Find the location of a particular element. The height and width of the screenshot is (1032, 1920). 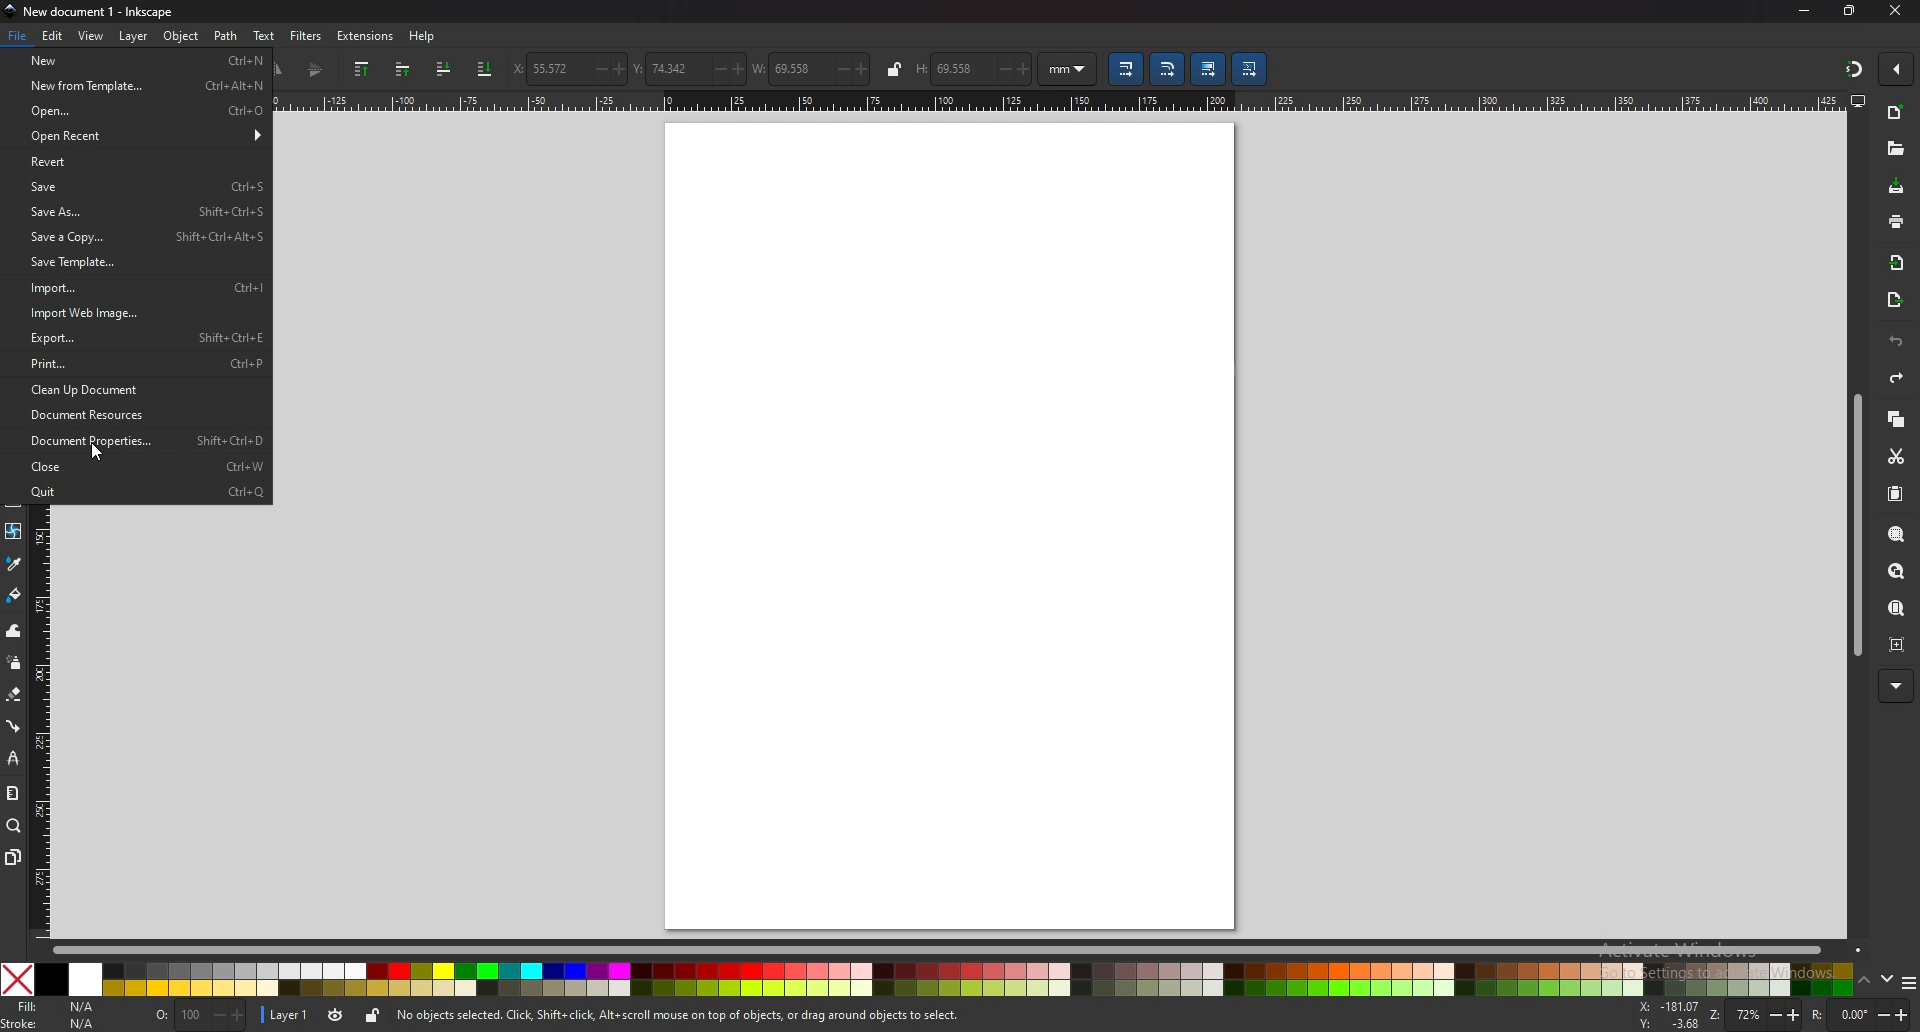

mm is located at coordinates (1055, 68).